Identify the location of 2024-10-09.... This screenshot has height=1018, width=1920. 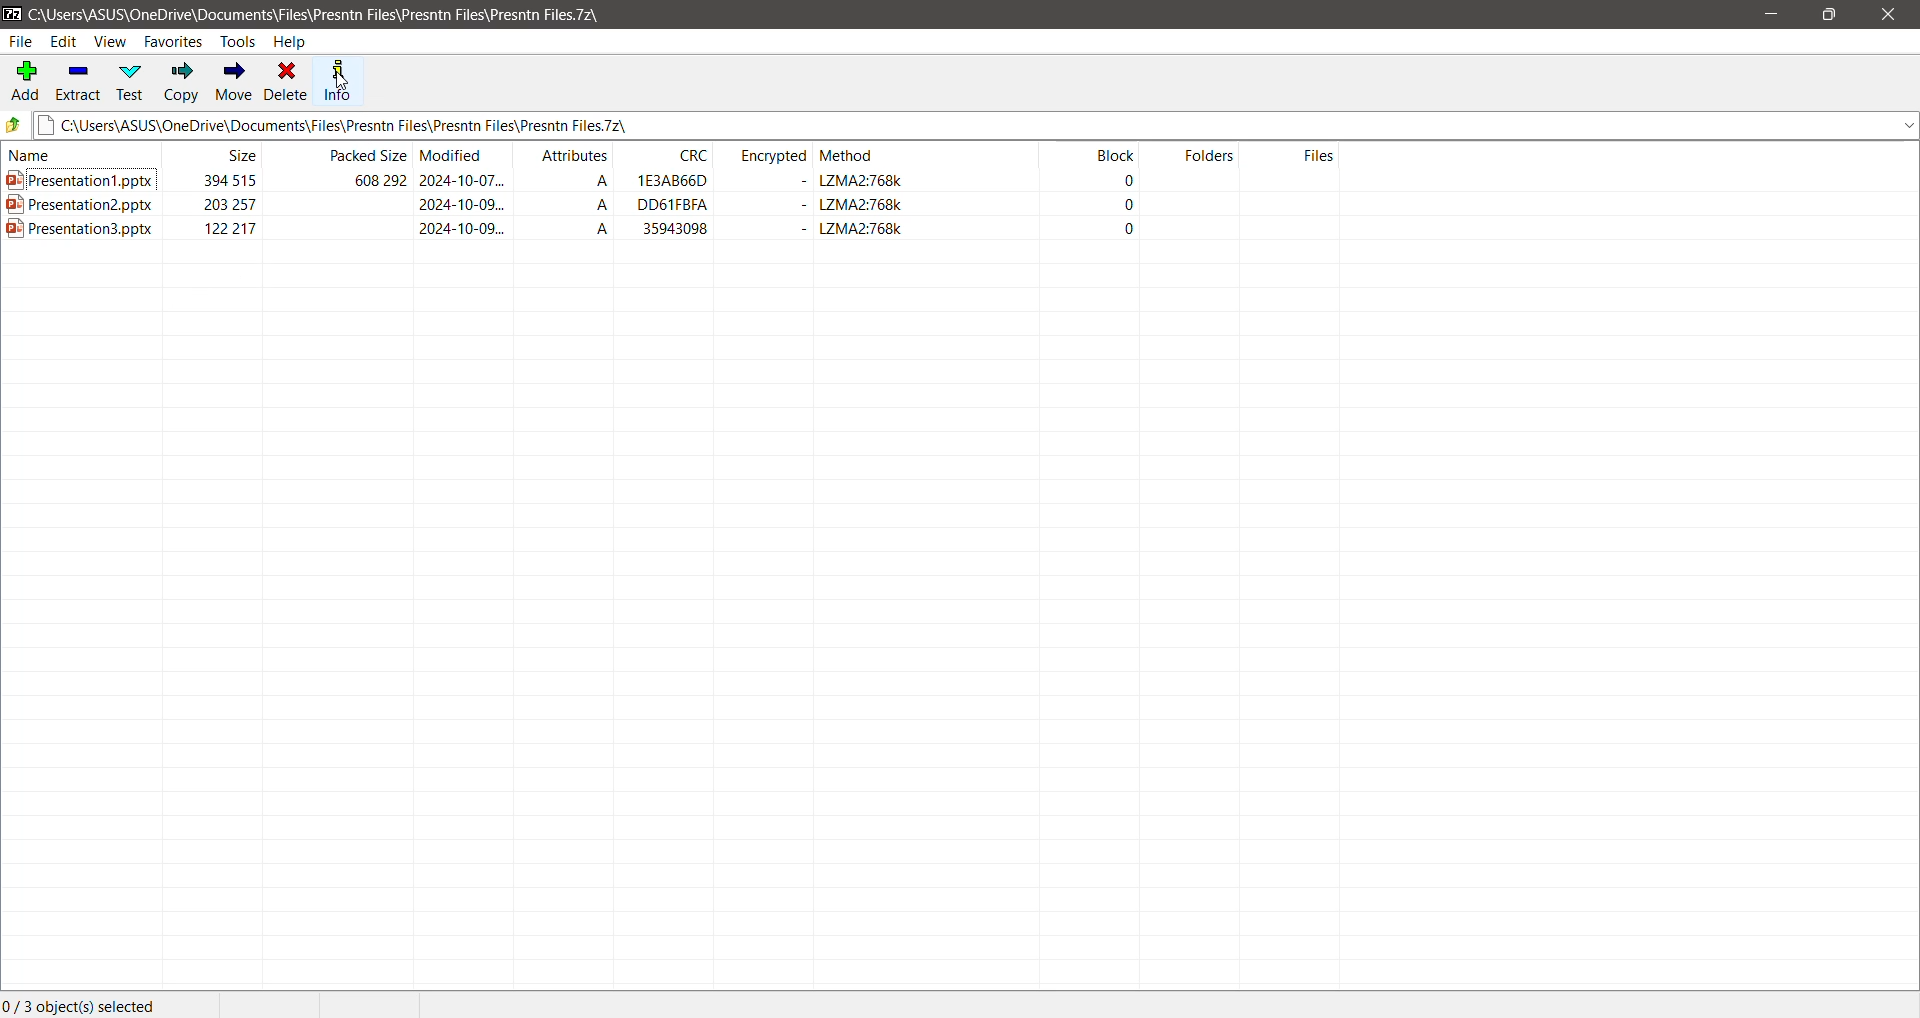
(463, 206).